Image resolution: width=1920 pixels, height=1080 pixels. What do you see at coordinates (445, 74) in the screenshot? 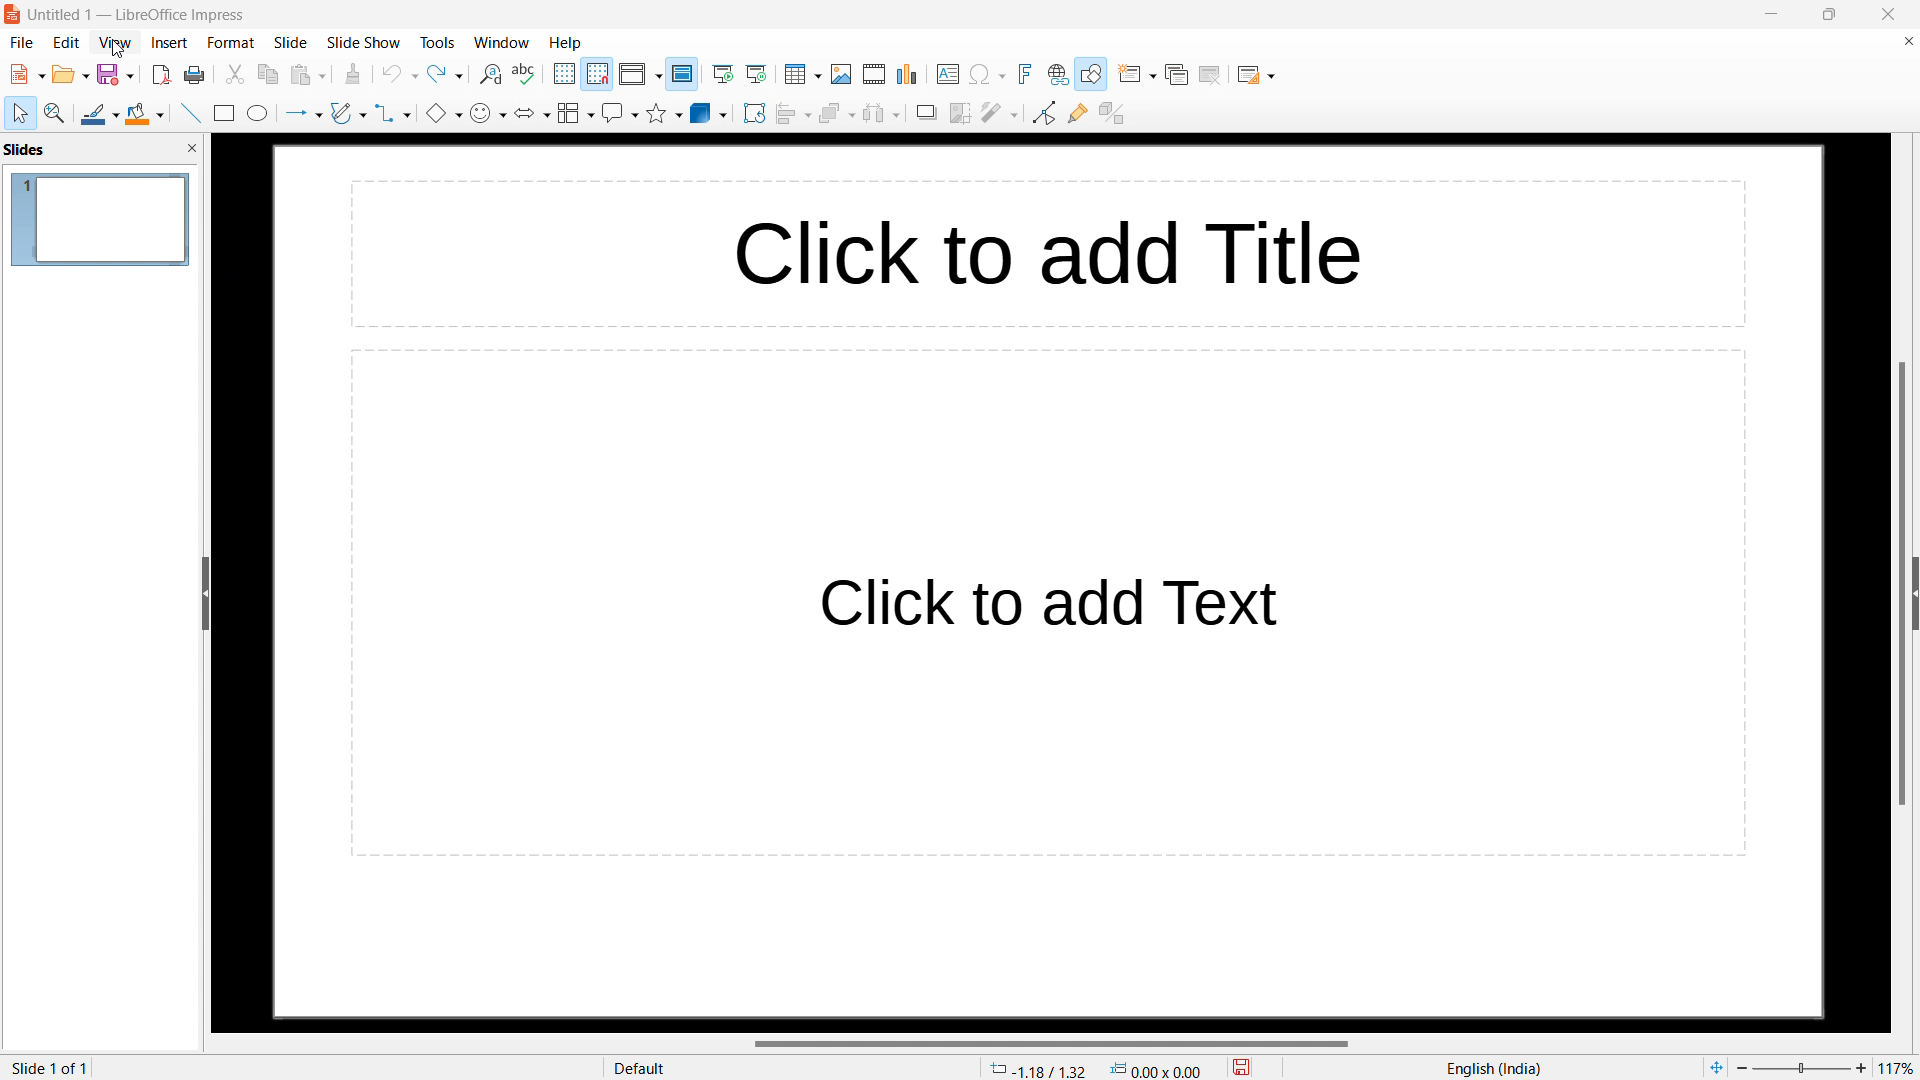
I see `redo` at bounding box center [445, 74].